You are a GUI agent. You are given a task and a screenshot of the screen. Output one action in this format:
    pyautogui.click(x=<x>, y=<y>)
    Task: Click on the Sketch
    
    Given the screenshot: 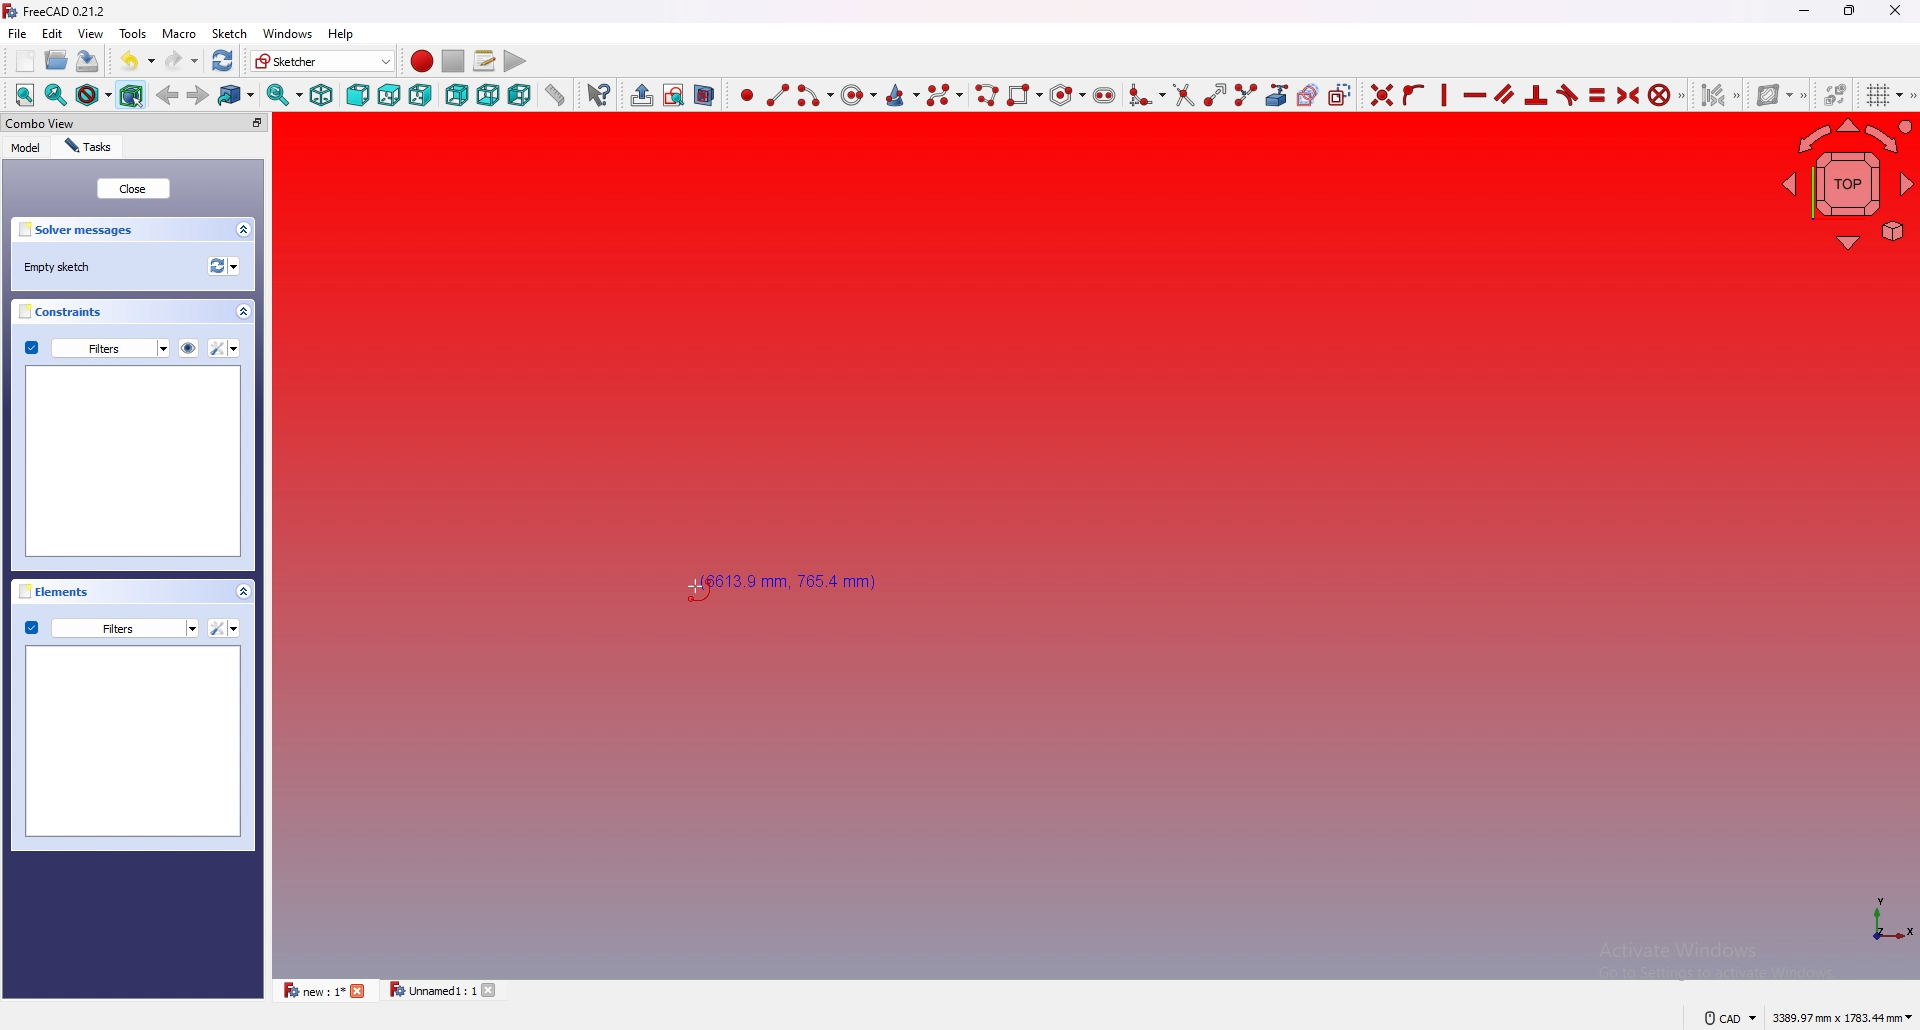 What is the action you would take?
    pyautogui.click(x=228, y=33)
    